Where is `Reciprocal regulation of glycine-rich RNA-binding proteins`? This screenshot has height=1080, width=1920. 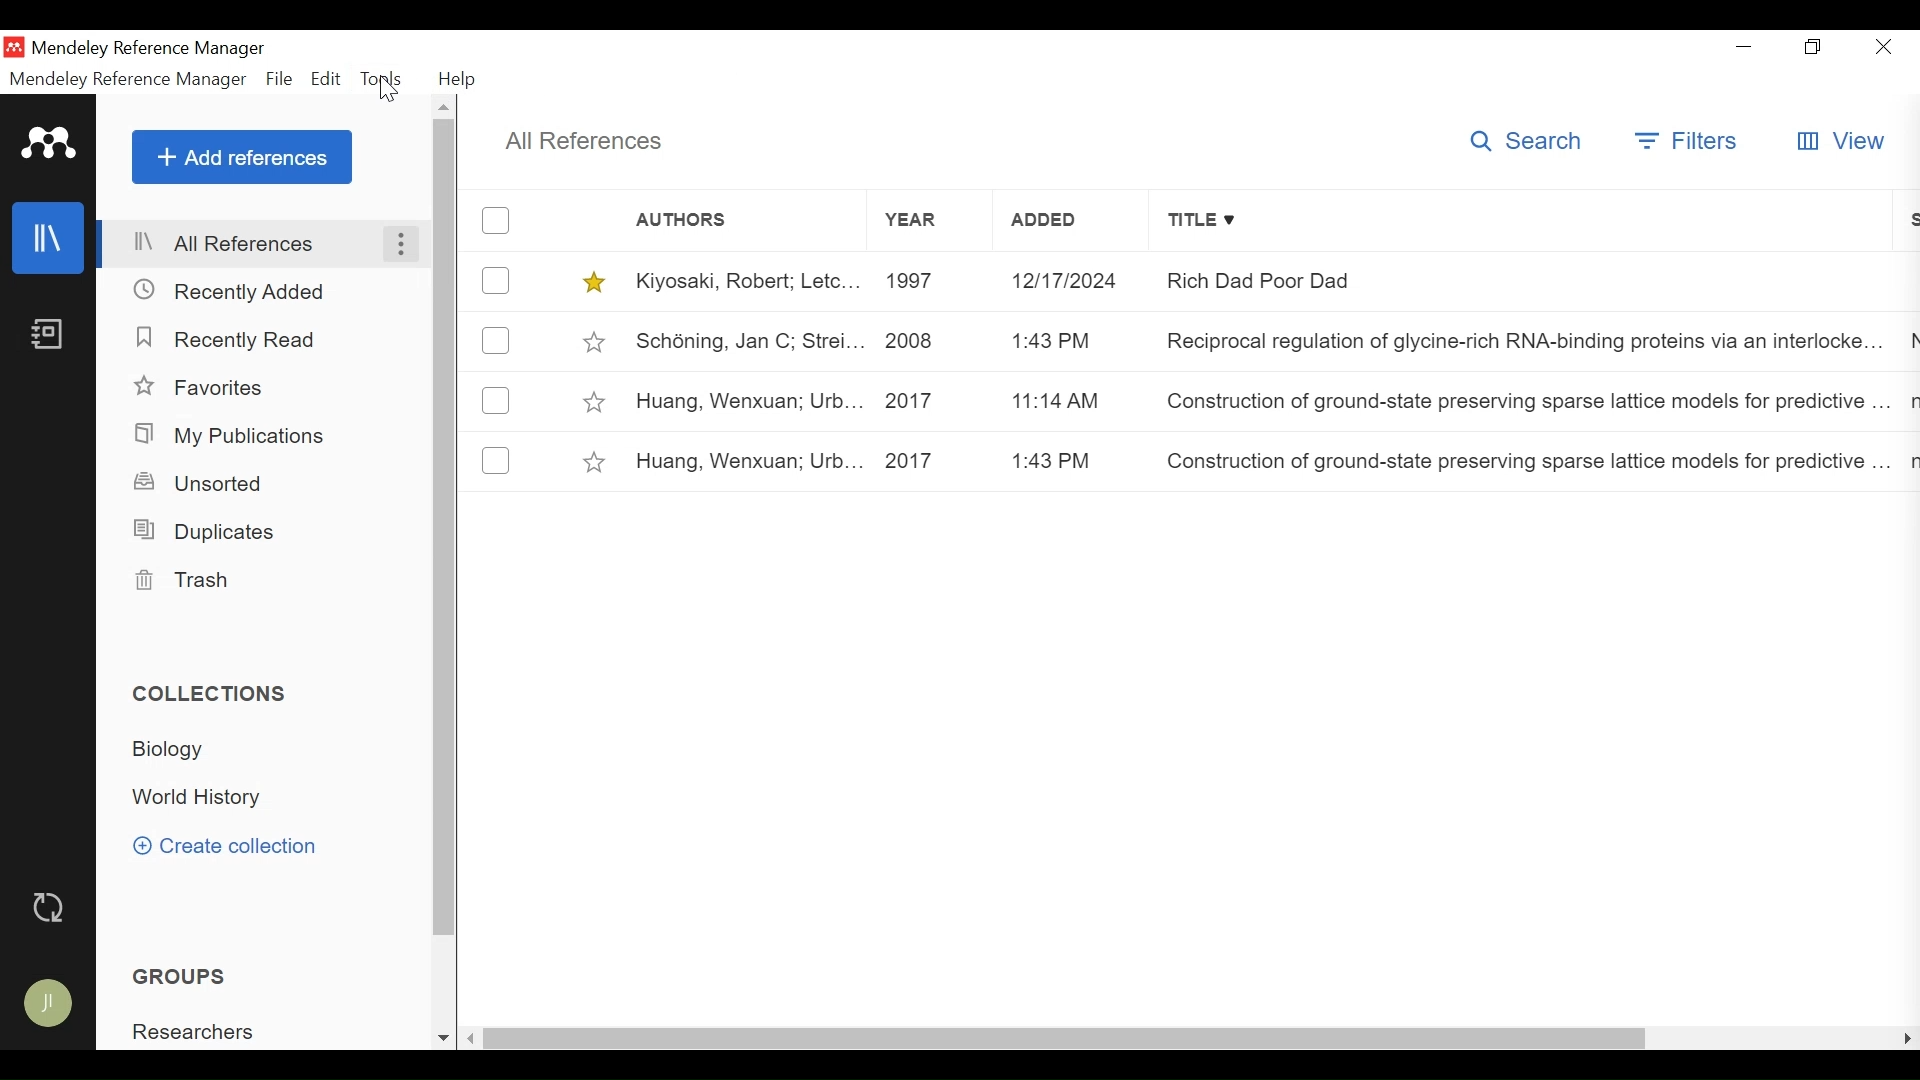
Reciprocal regulation of glycine-rich RNA-binding proteins is located at coordinates (1522, 341).